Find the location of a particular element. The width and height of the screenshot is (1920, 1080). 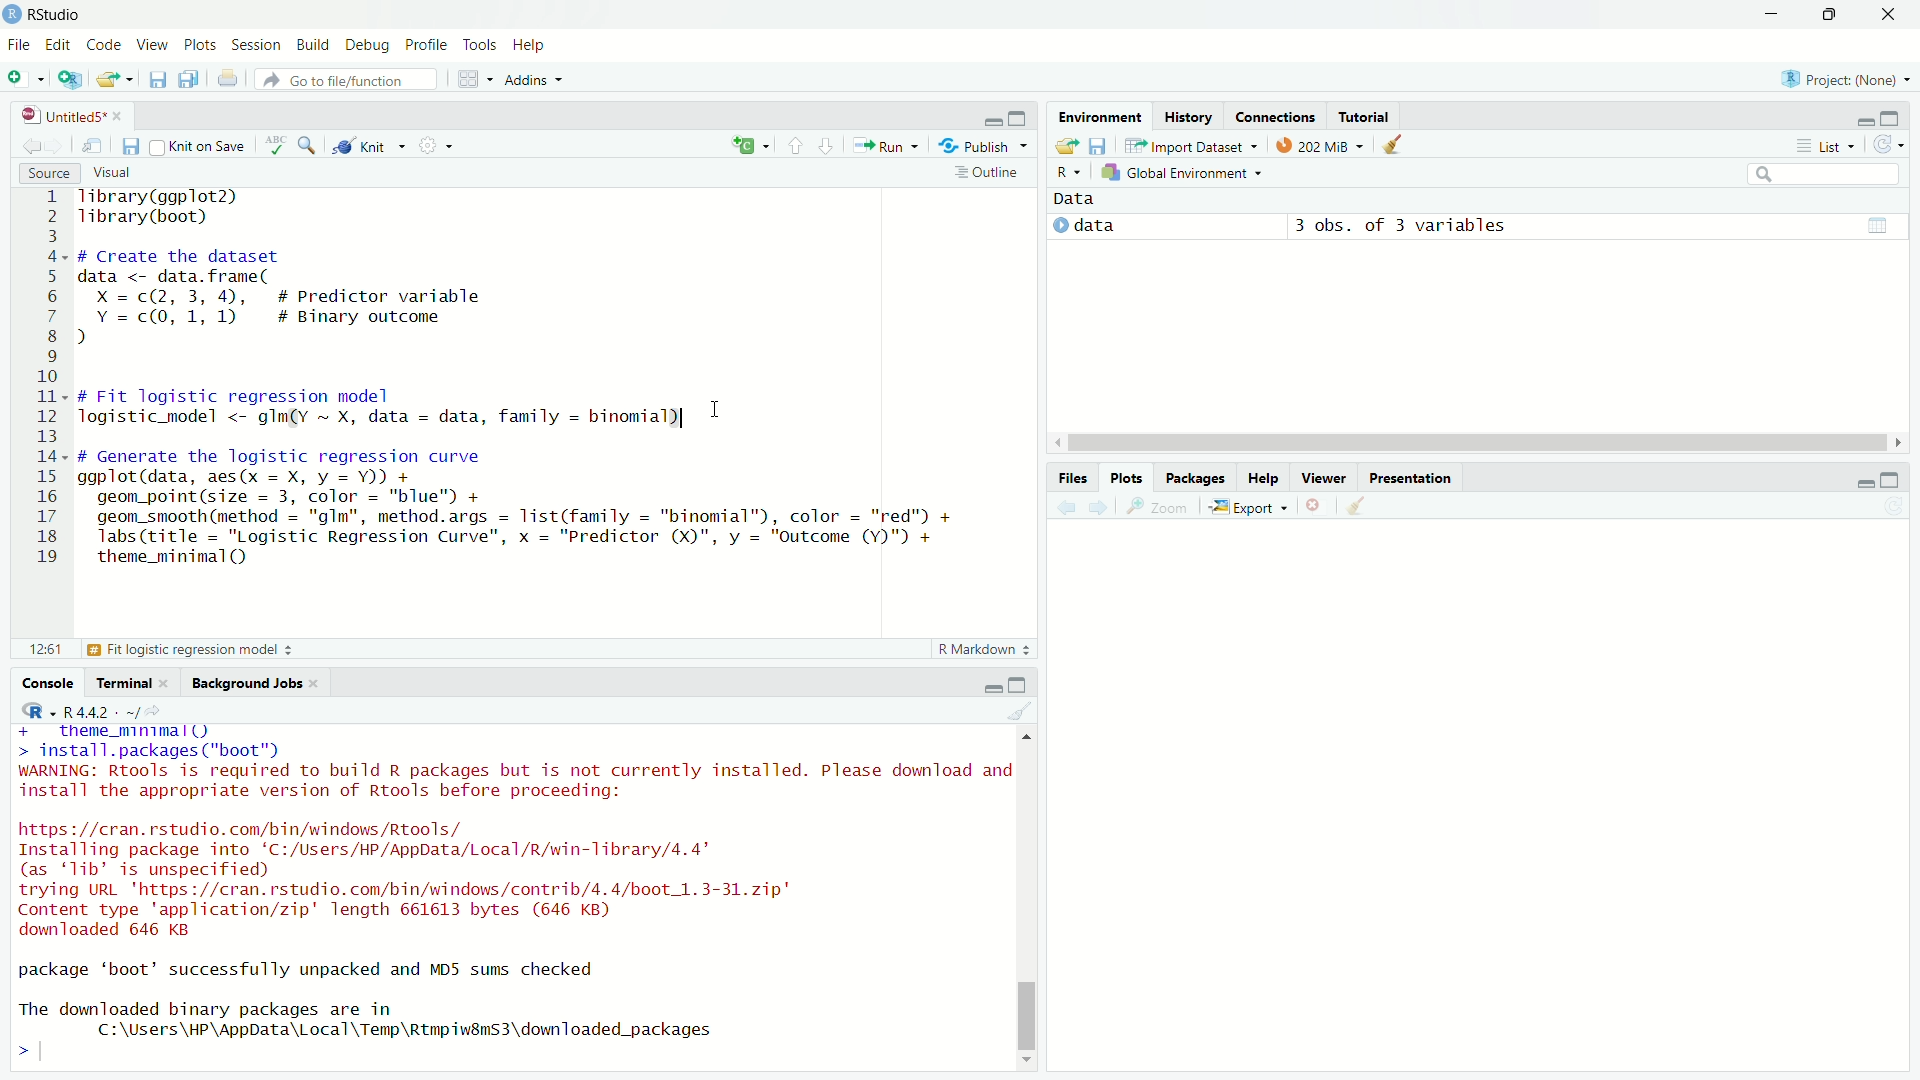

Search bar is located at coordinates (1825, 175).